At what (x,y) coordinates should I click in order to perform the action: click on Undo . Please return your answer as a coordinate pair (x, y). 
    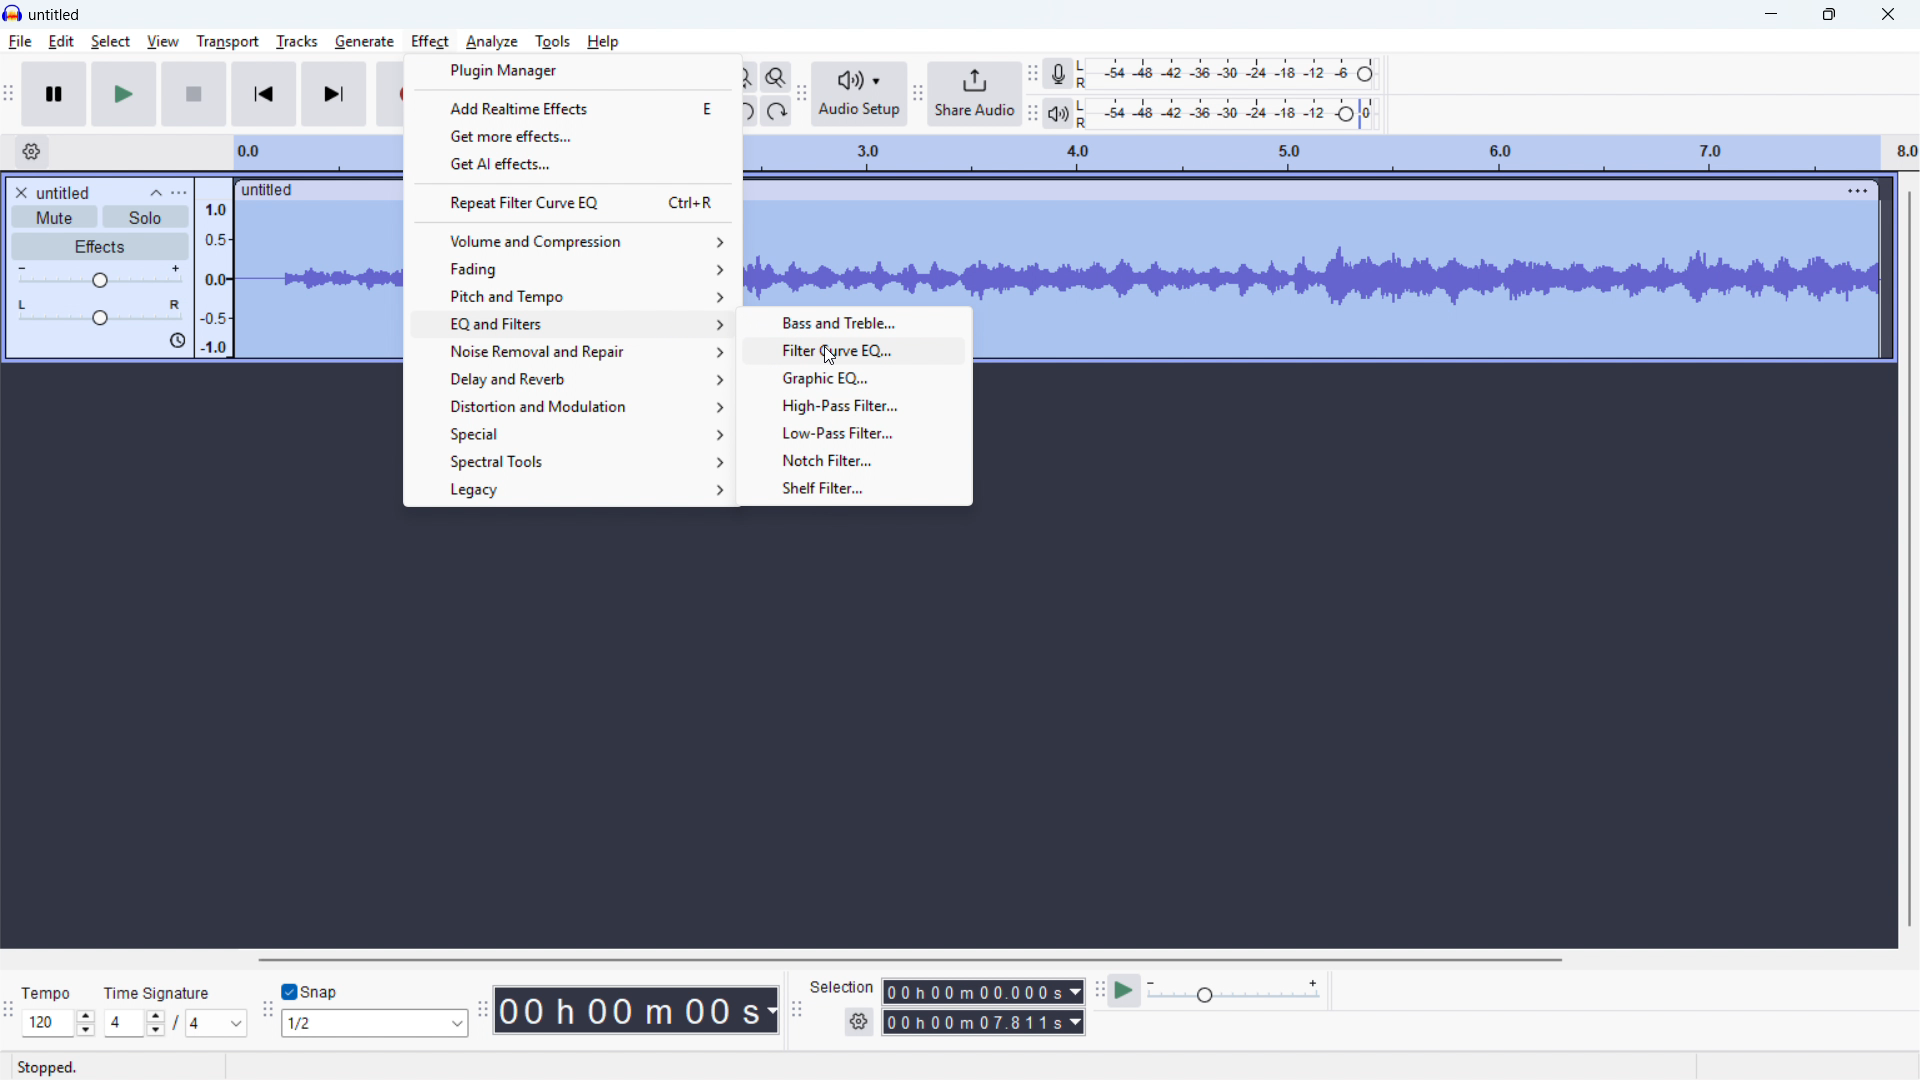
    Looking at the image, I should click on (746, 111).